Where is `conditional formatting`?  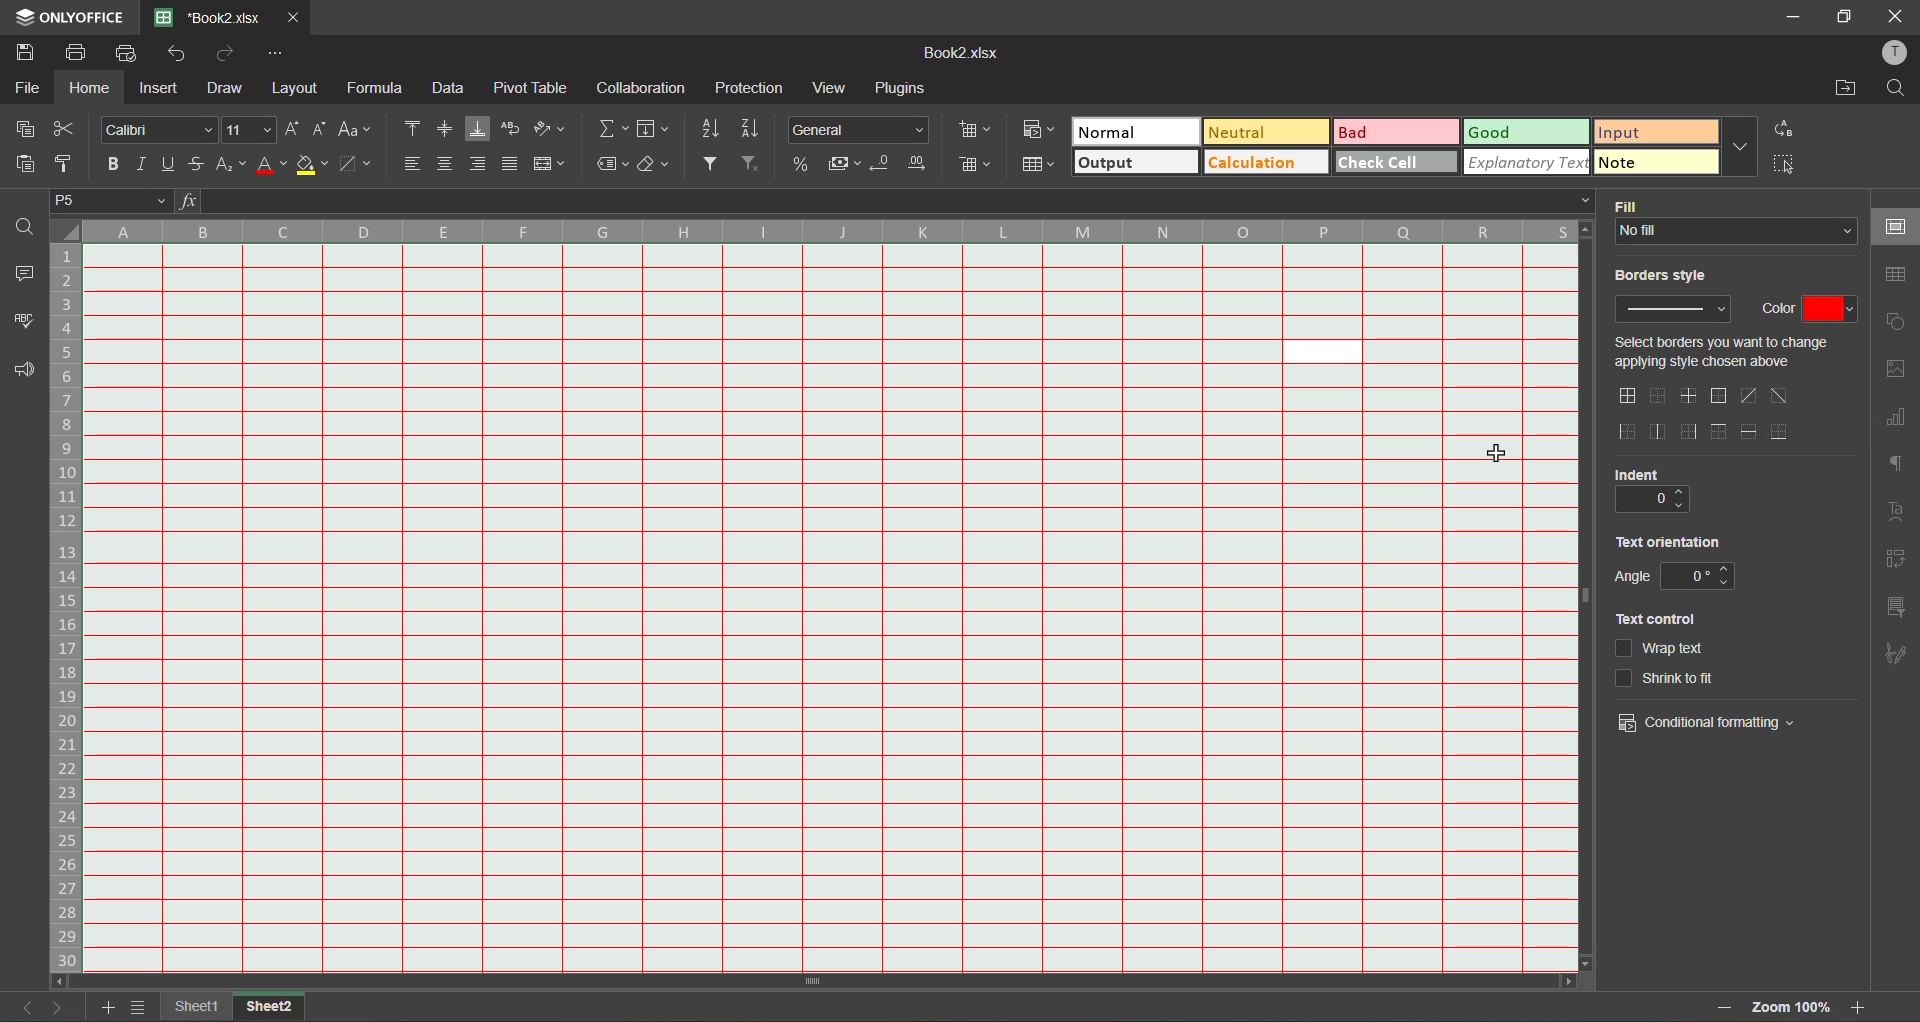
conditional formatting is located at coordinates (1708, 722).